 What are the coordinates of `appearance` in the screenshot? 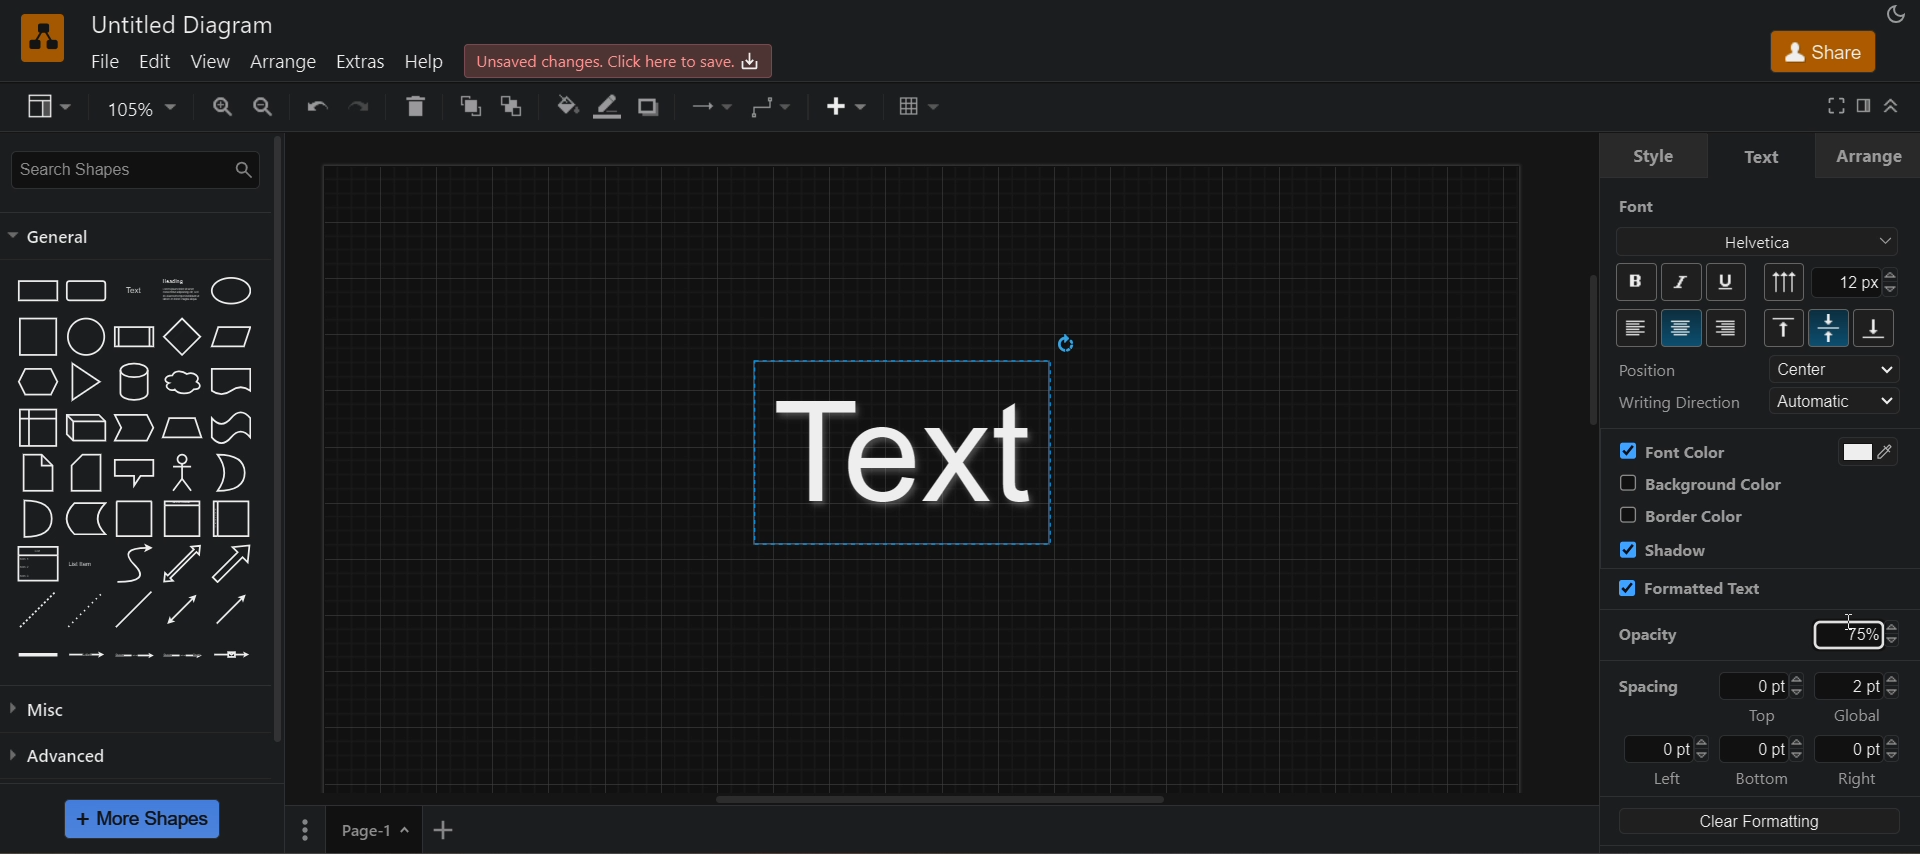 It's located at (1894, 12).